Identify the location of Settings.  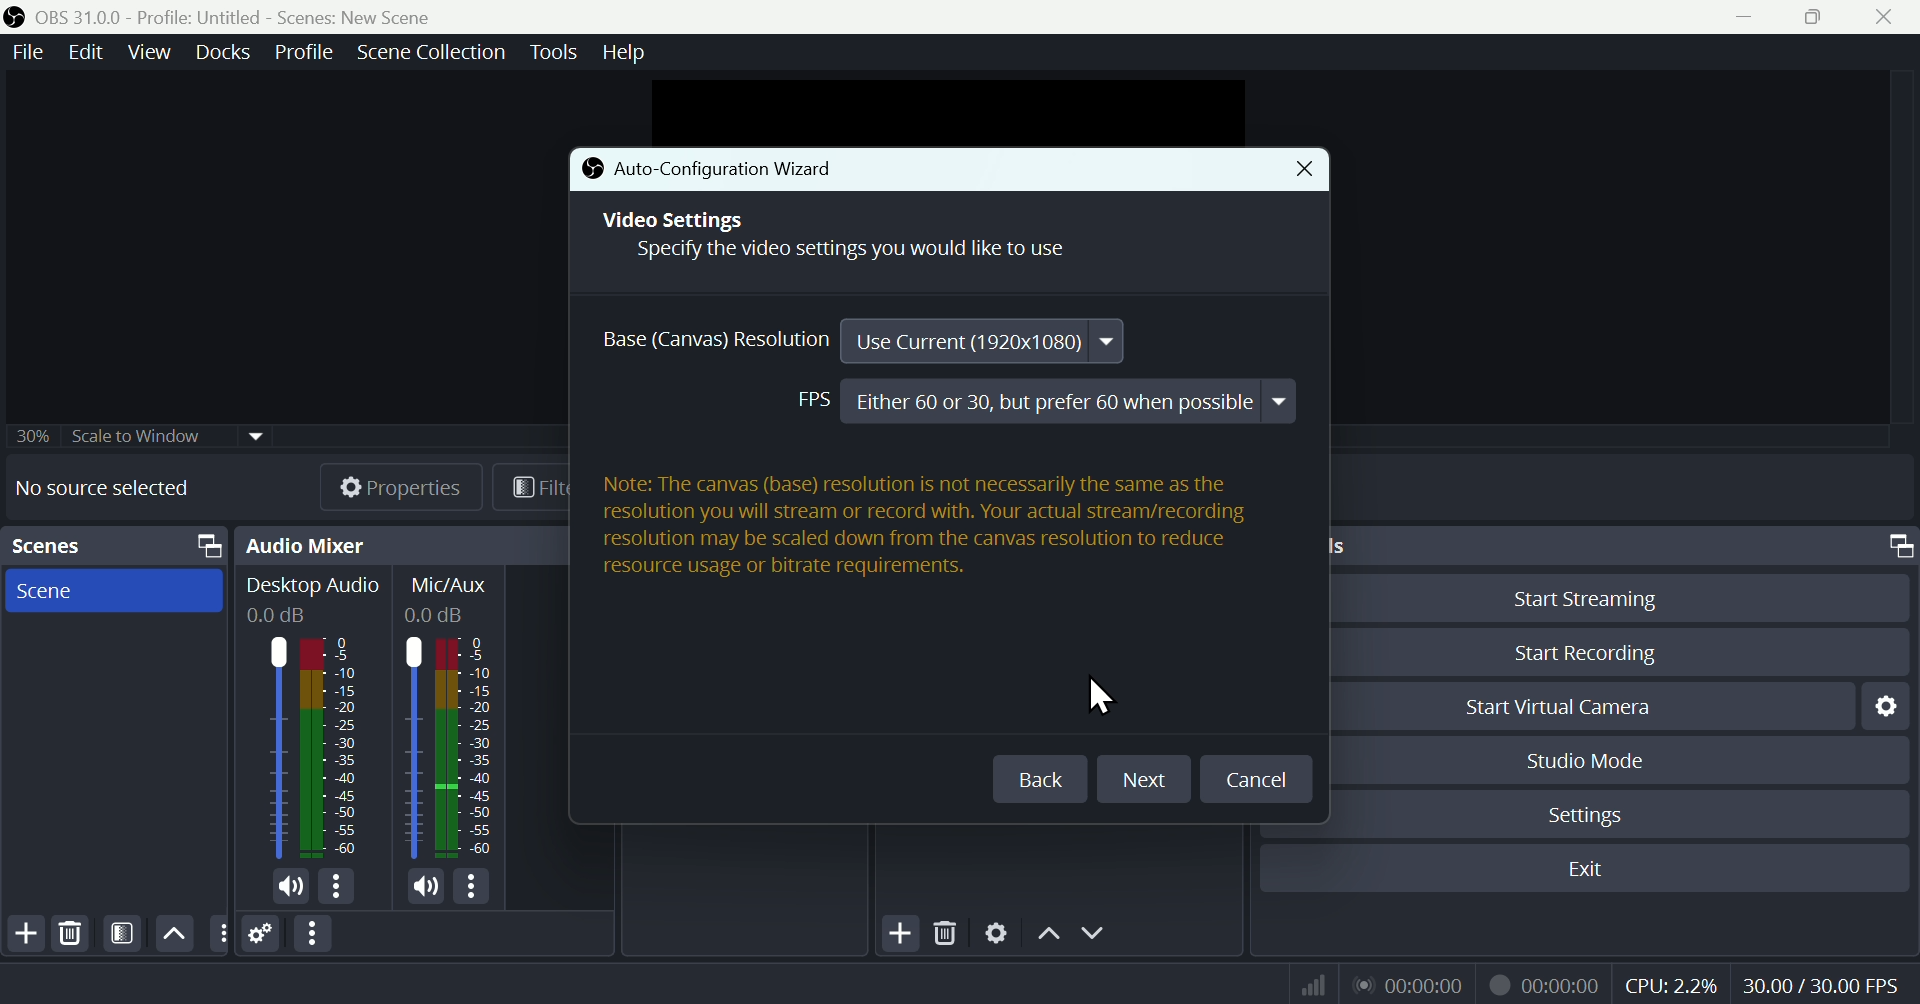
(262, 933).